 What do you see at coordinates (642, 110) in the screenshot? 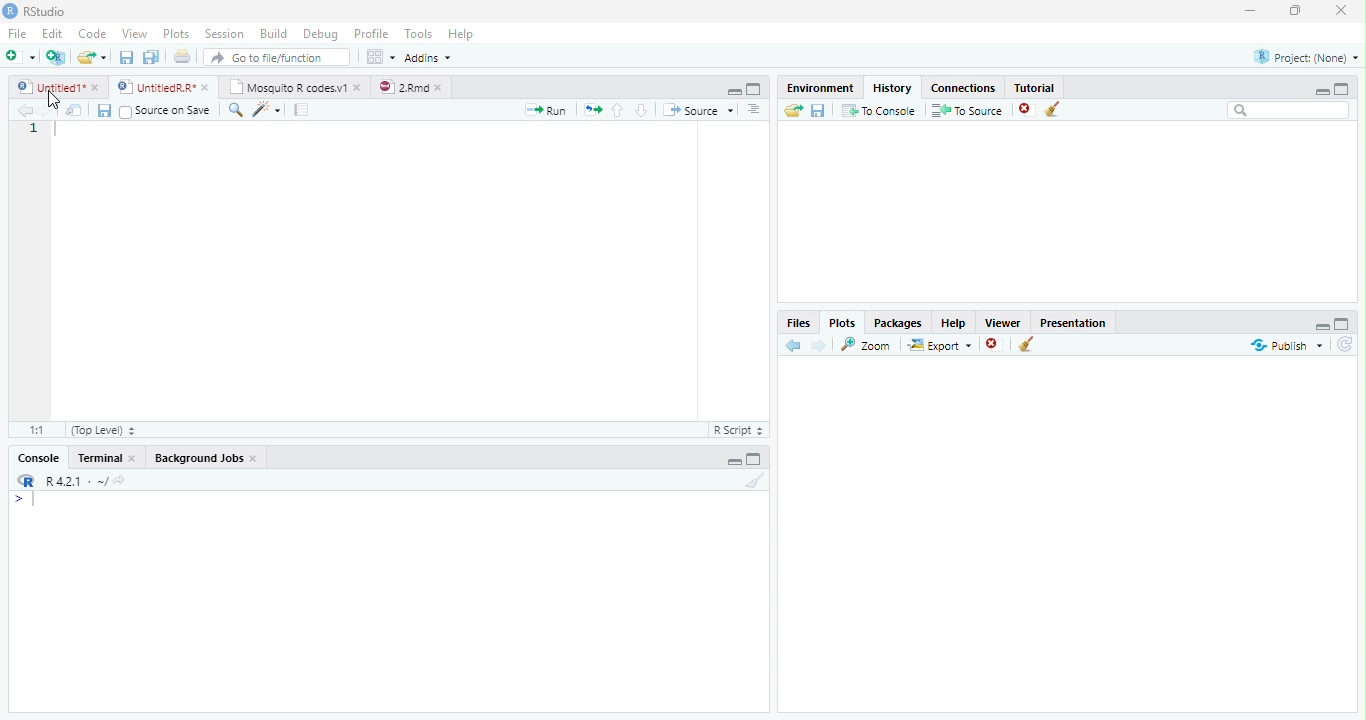
I see `Go to next section of code` at bounding box center [642, 110].